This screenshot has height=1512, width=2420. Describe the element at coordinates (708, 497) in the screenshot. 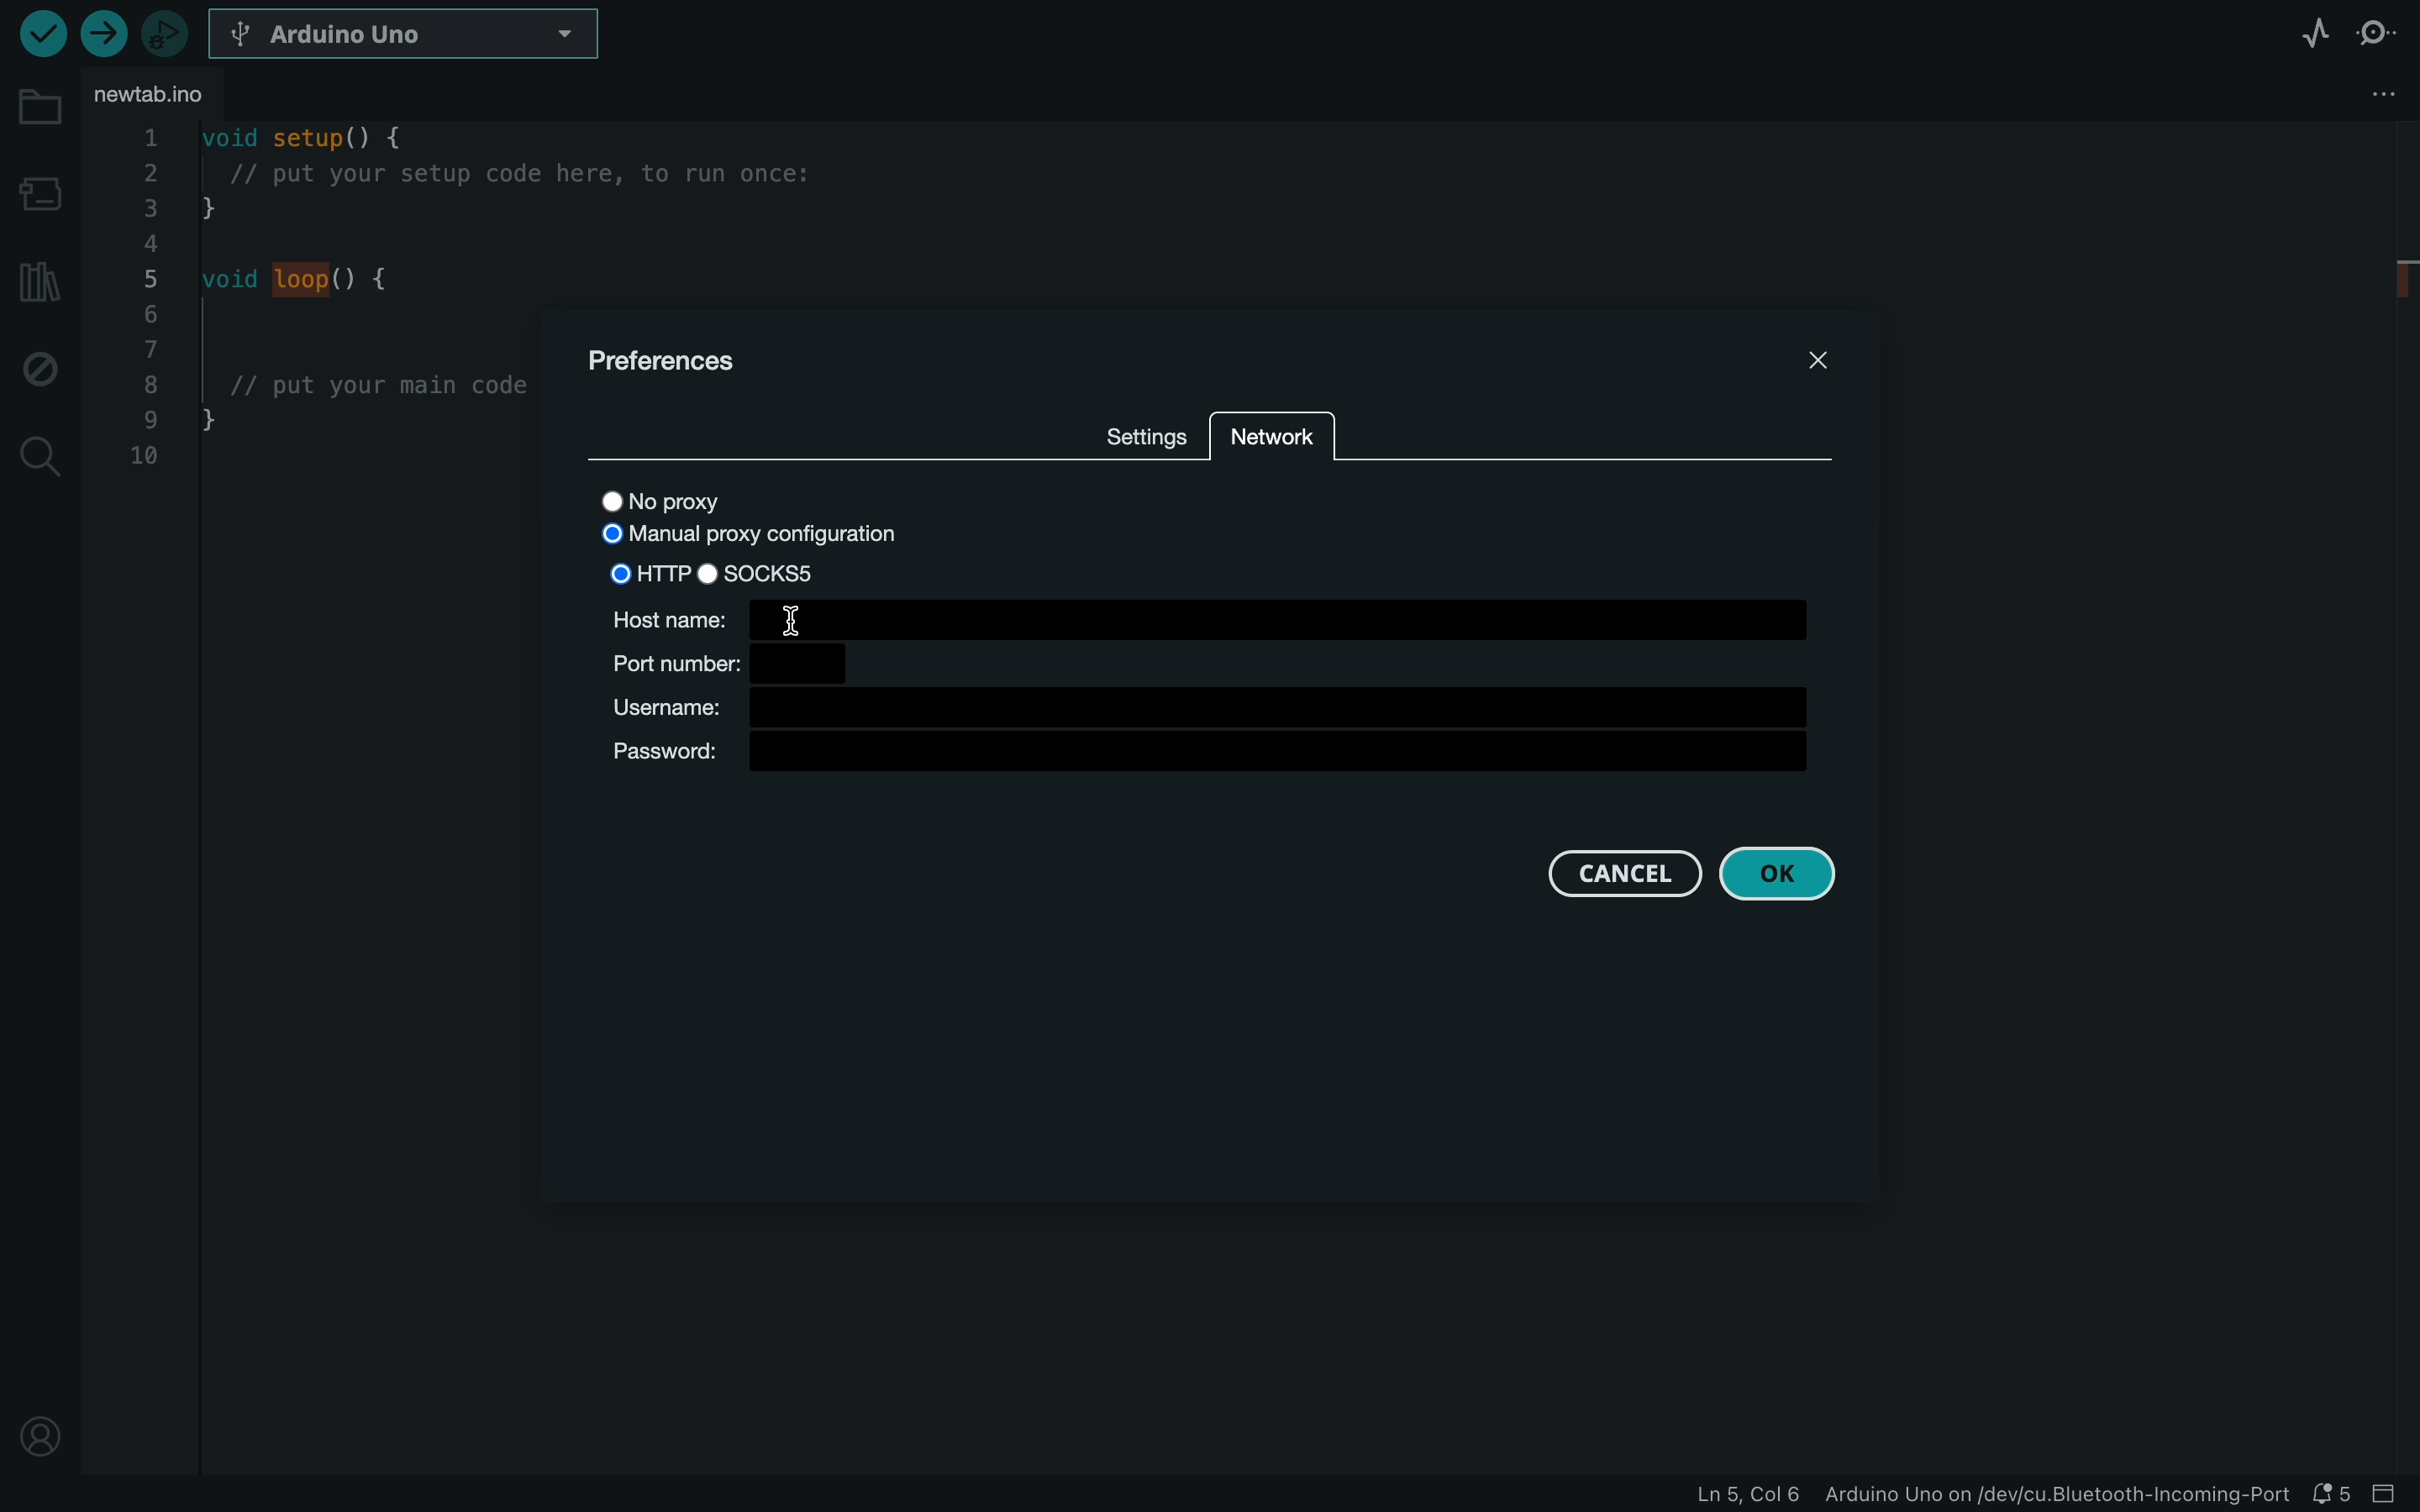

I see `no proxy` at that location.